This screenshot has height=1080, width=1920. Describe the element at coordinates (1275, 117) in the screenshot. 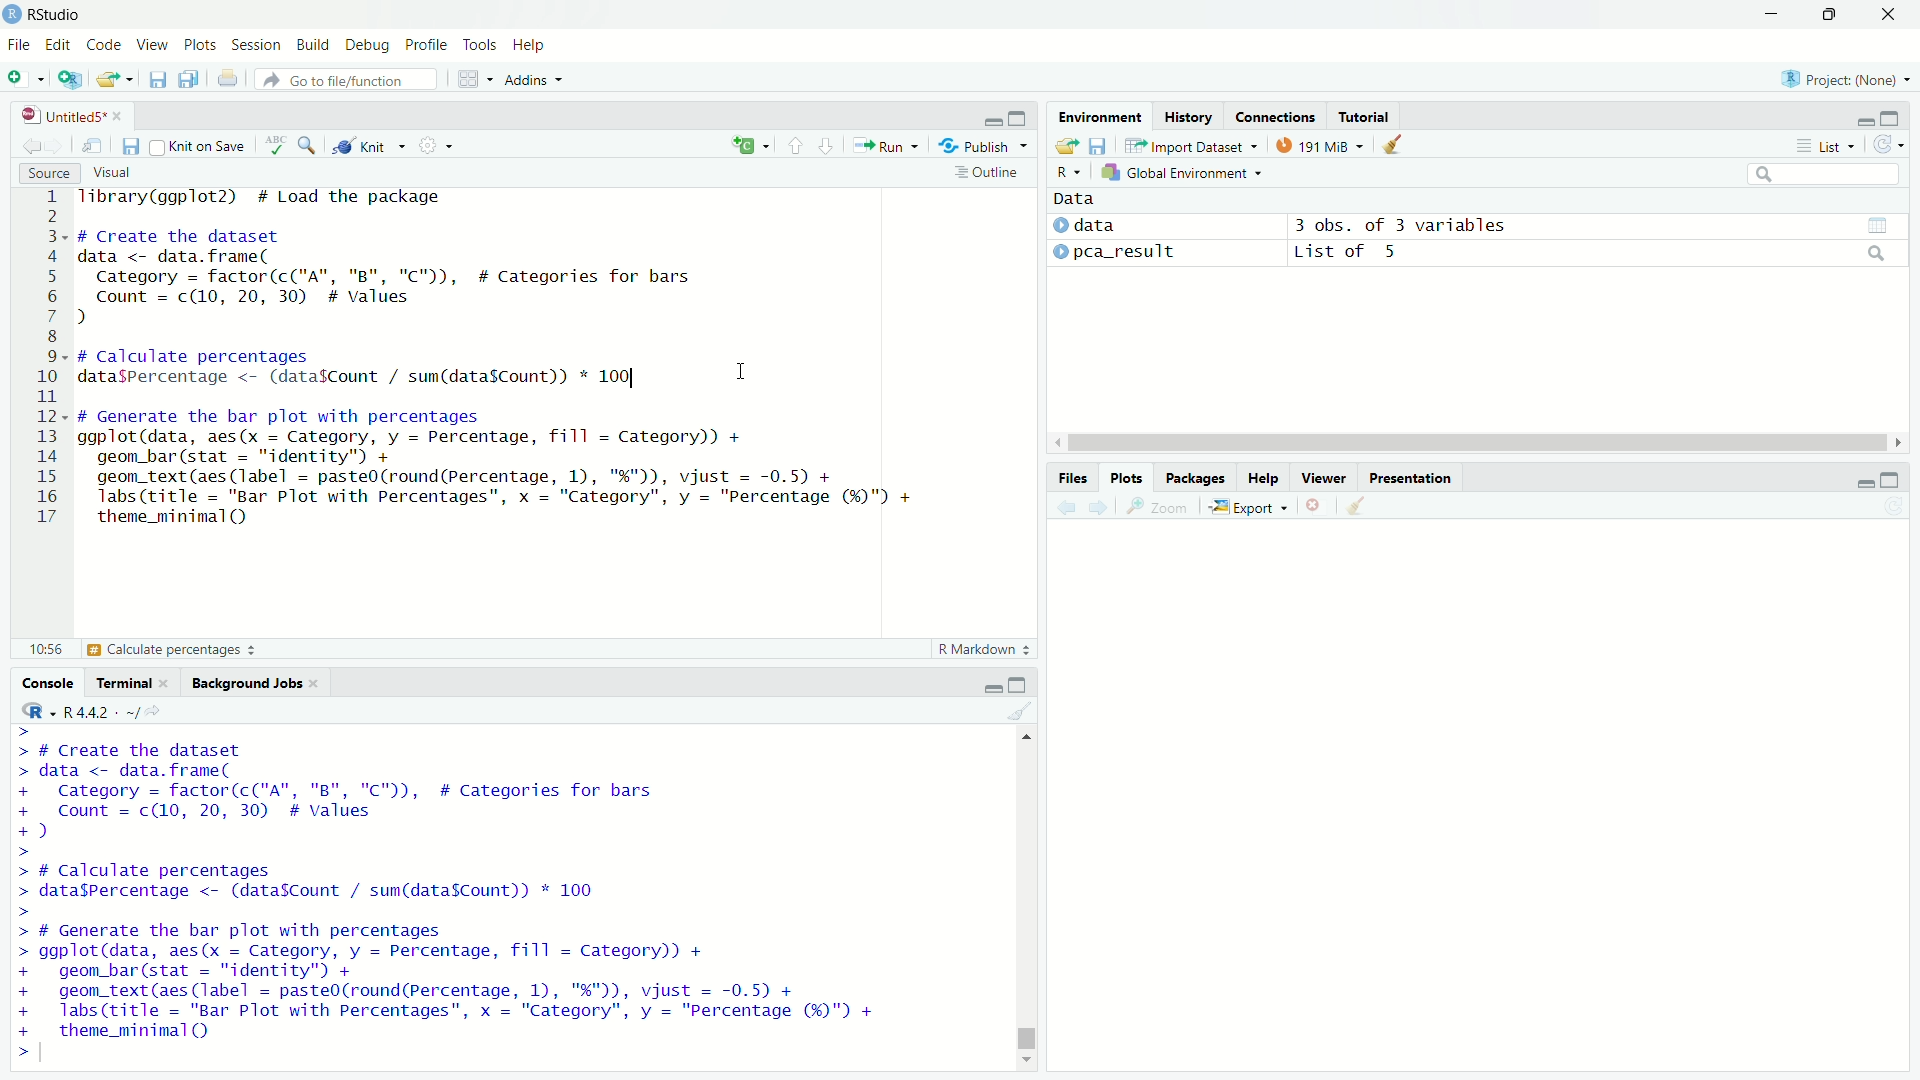

I see `connections` at that location.